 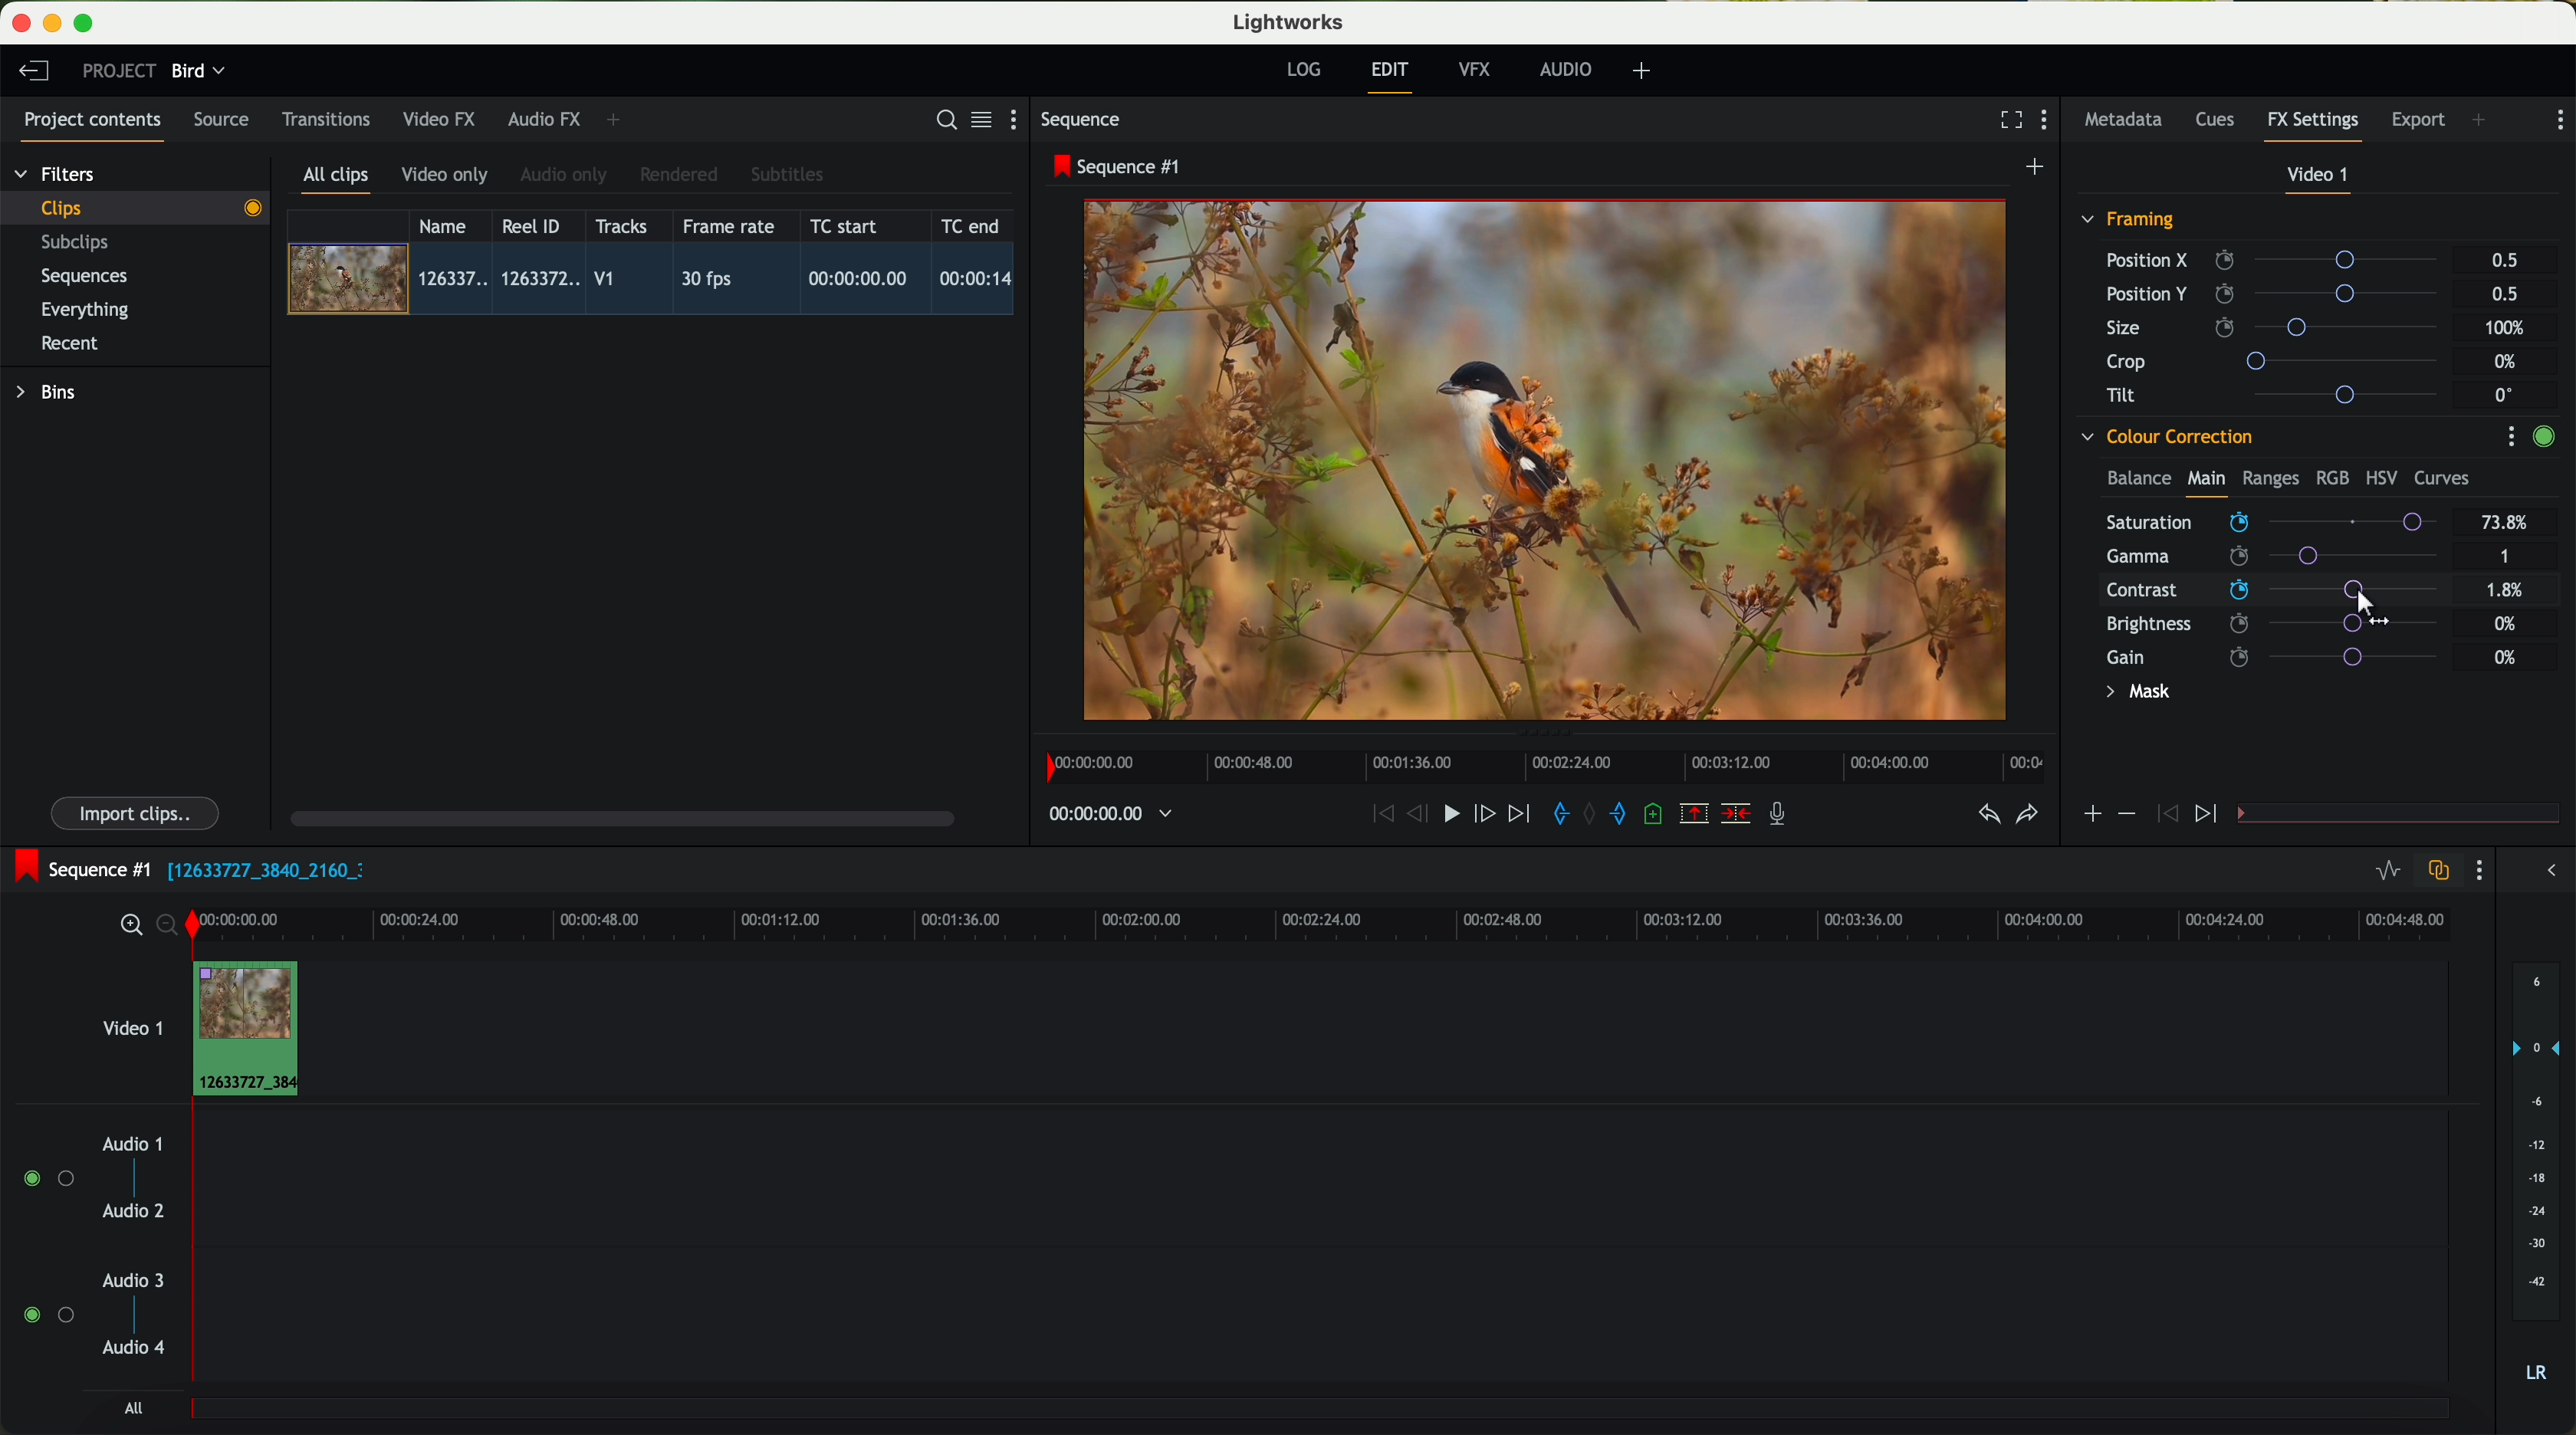 I want to click on 0%, so click(x=2506, y=657).